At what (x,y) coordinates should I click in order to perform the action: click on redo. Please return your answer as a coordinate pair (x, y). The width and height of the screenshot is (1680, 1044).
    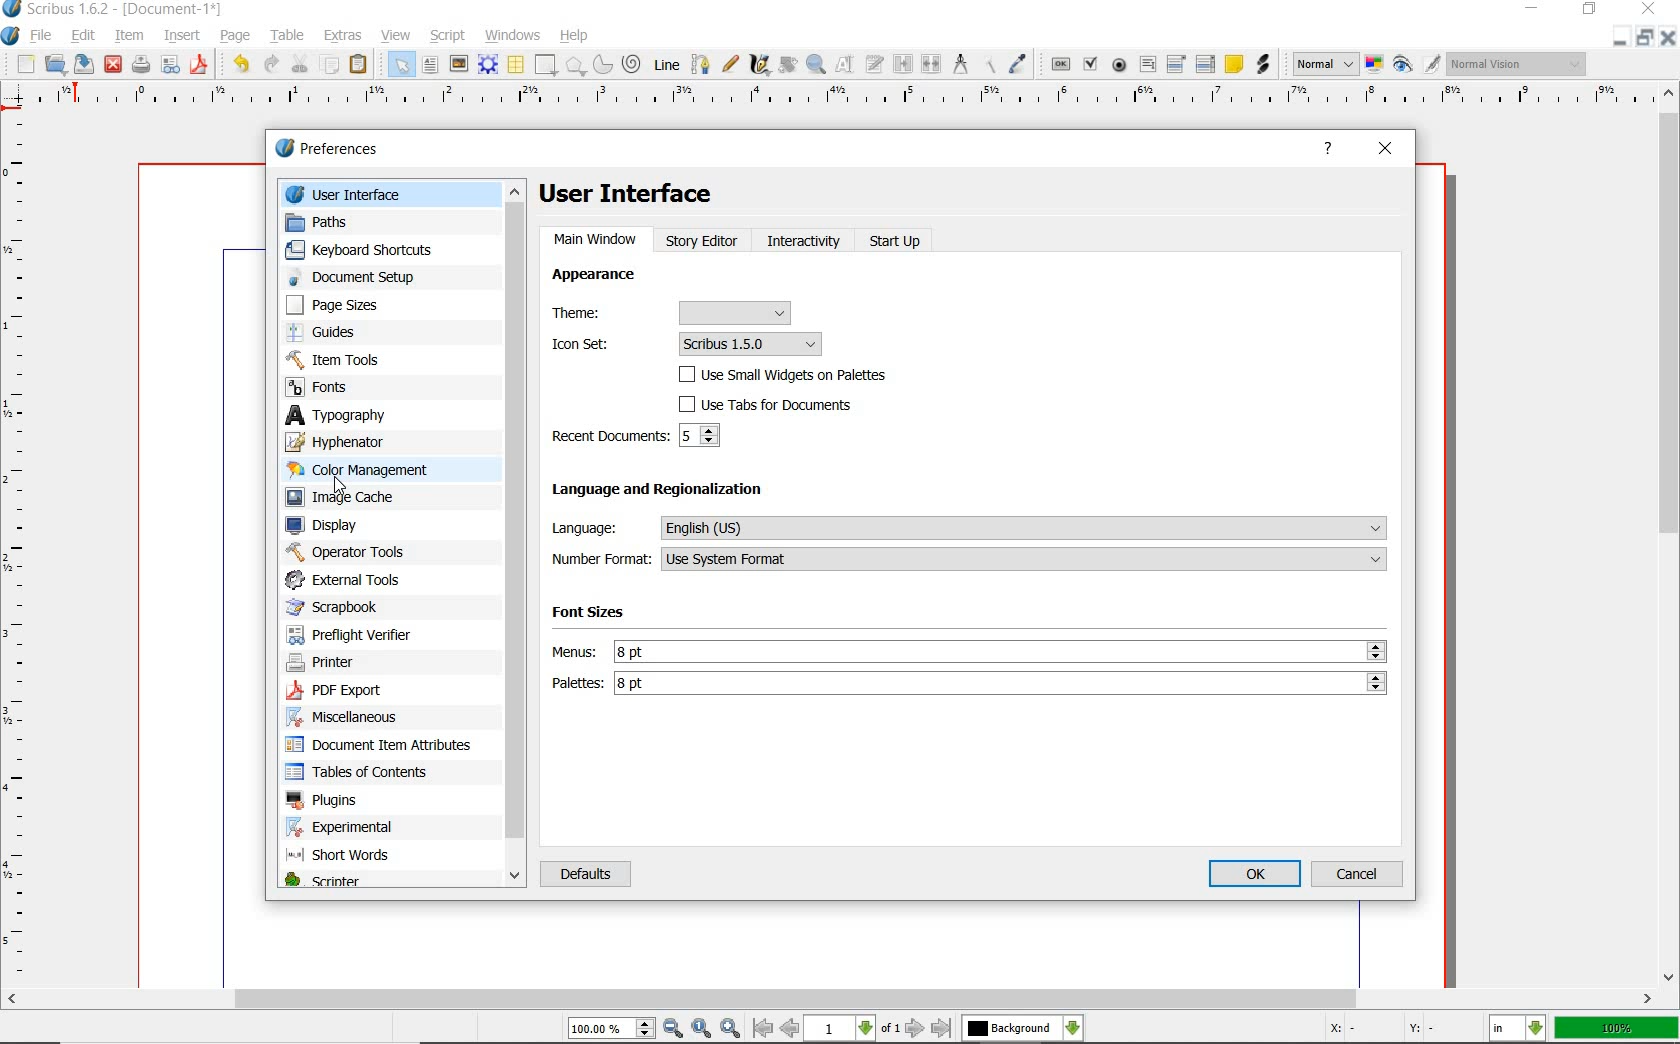
    Looking at the image, I should click on (273, 65).